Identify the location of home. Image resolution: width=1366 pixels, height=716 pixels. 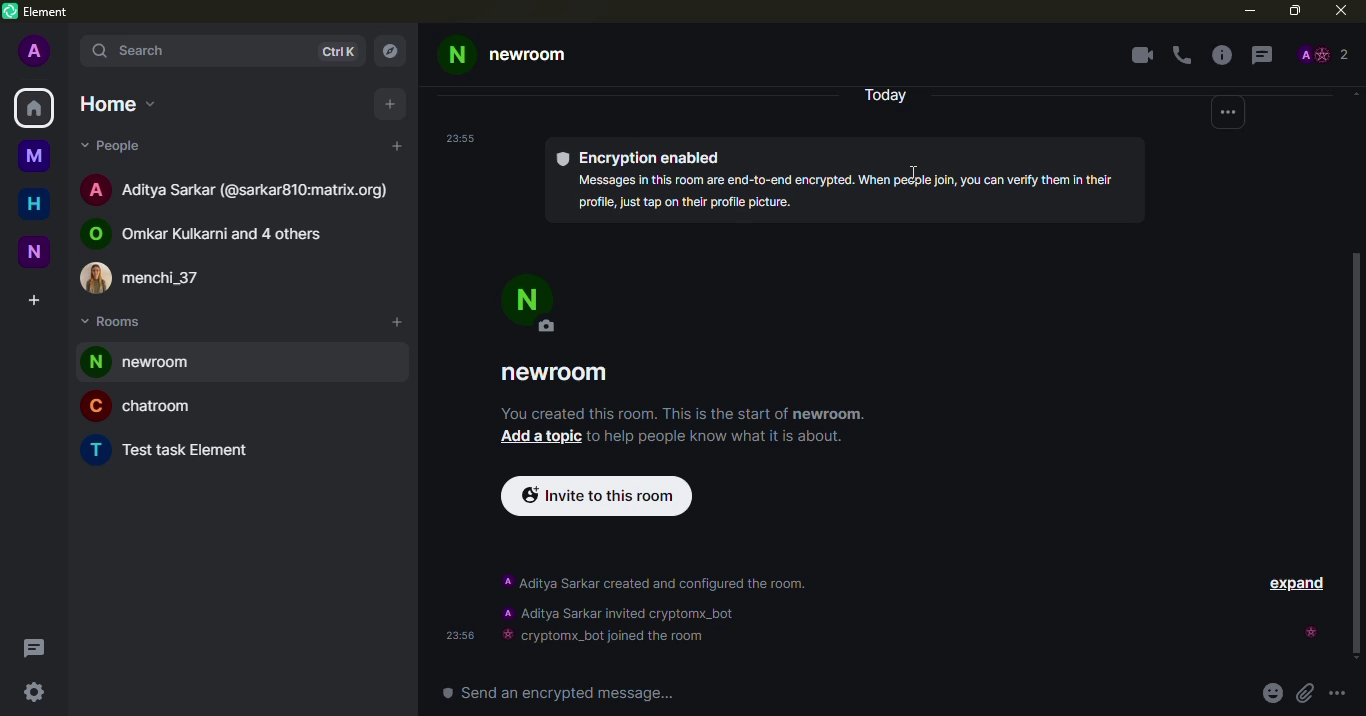
(35, 204).